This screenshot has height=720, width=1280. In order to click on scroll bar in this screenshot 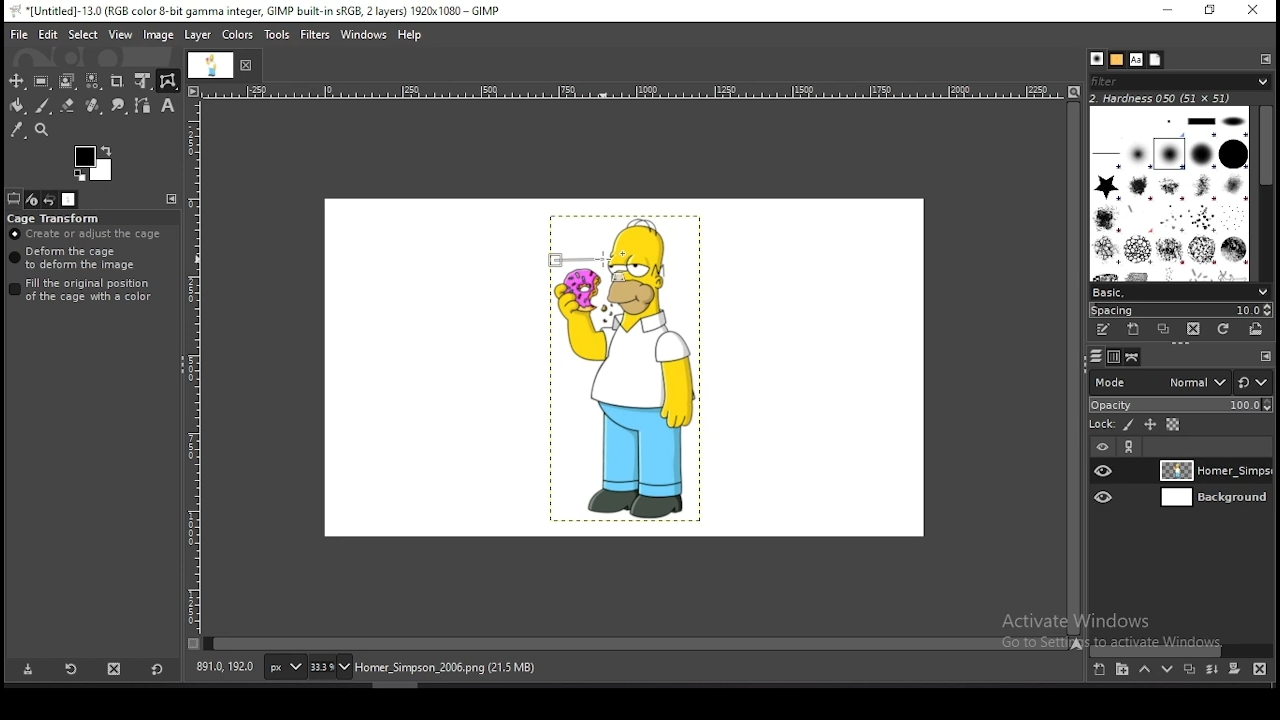, I will do `click(1182, 649)`.